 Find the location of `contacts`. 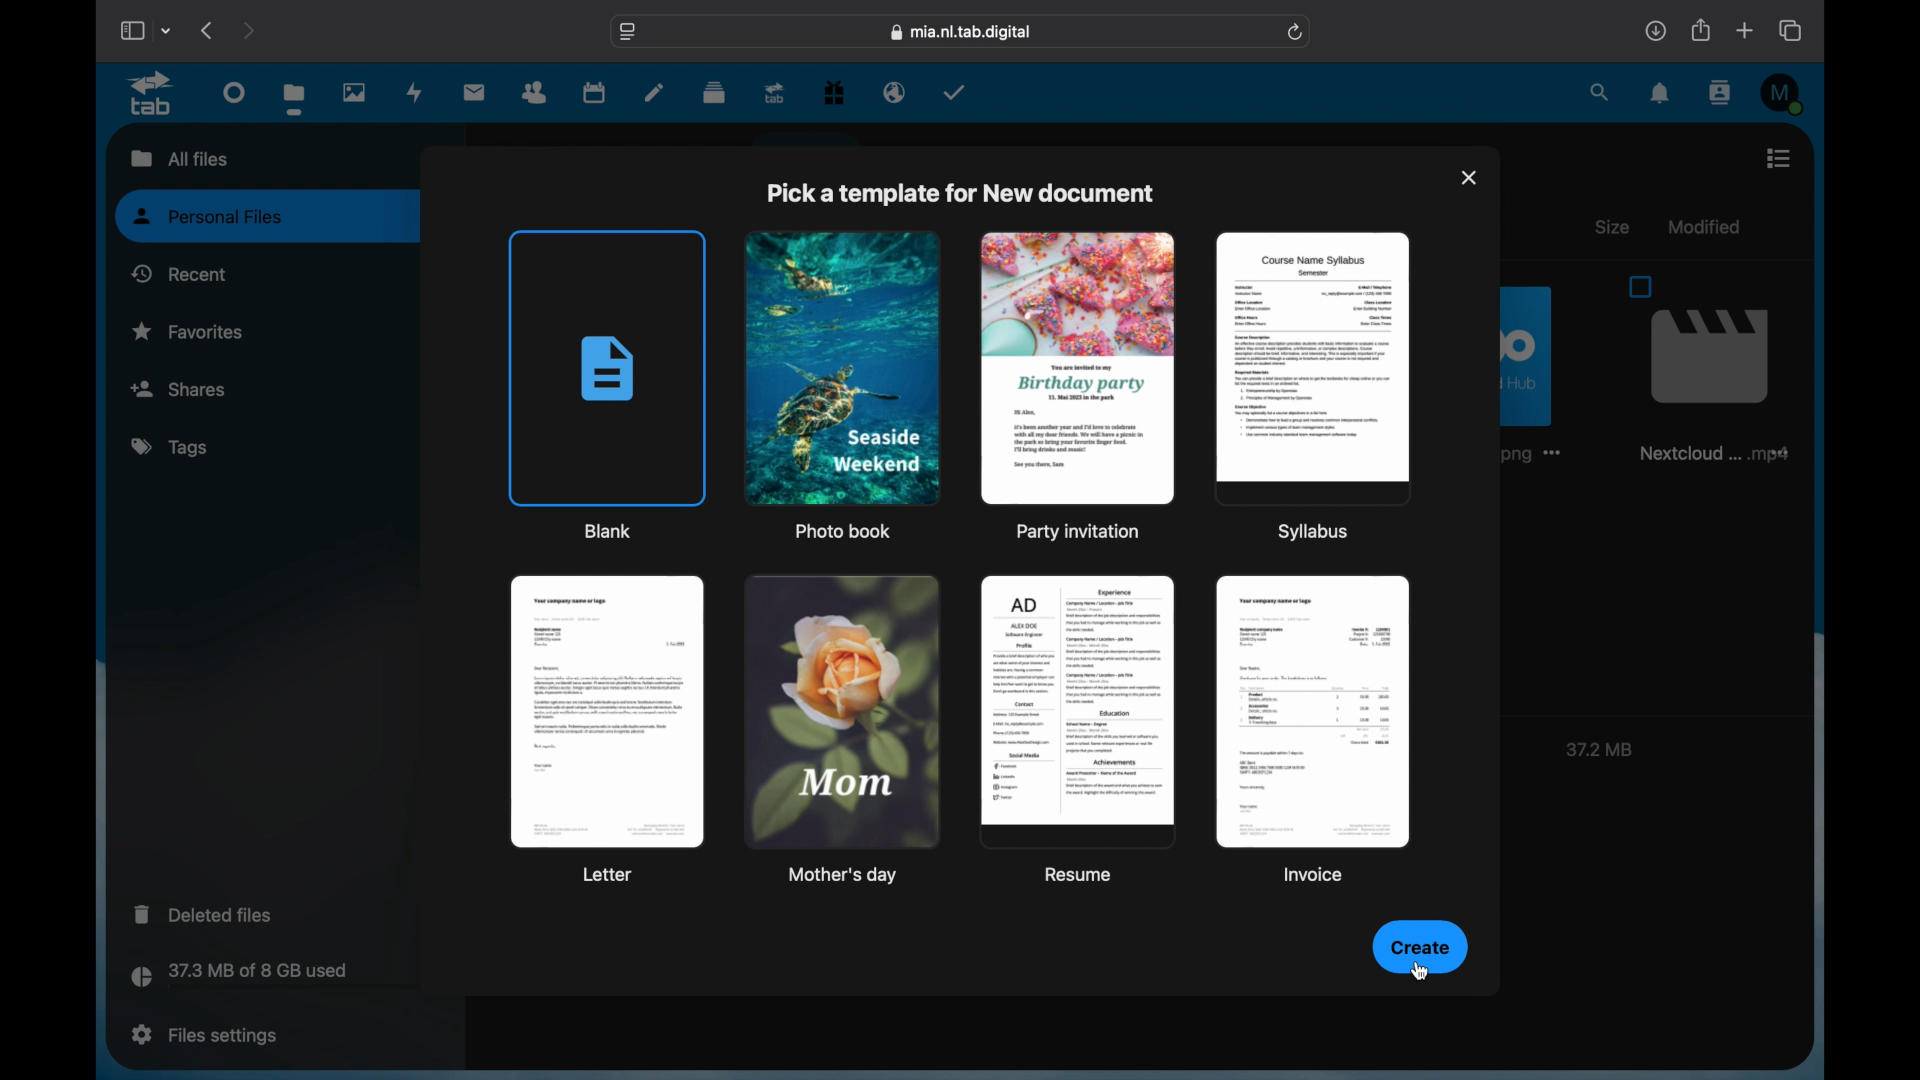

contacts is located at coordinates (1722, 92).